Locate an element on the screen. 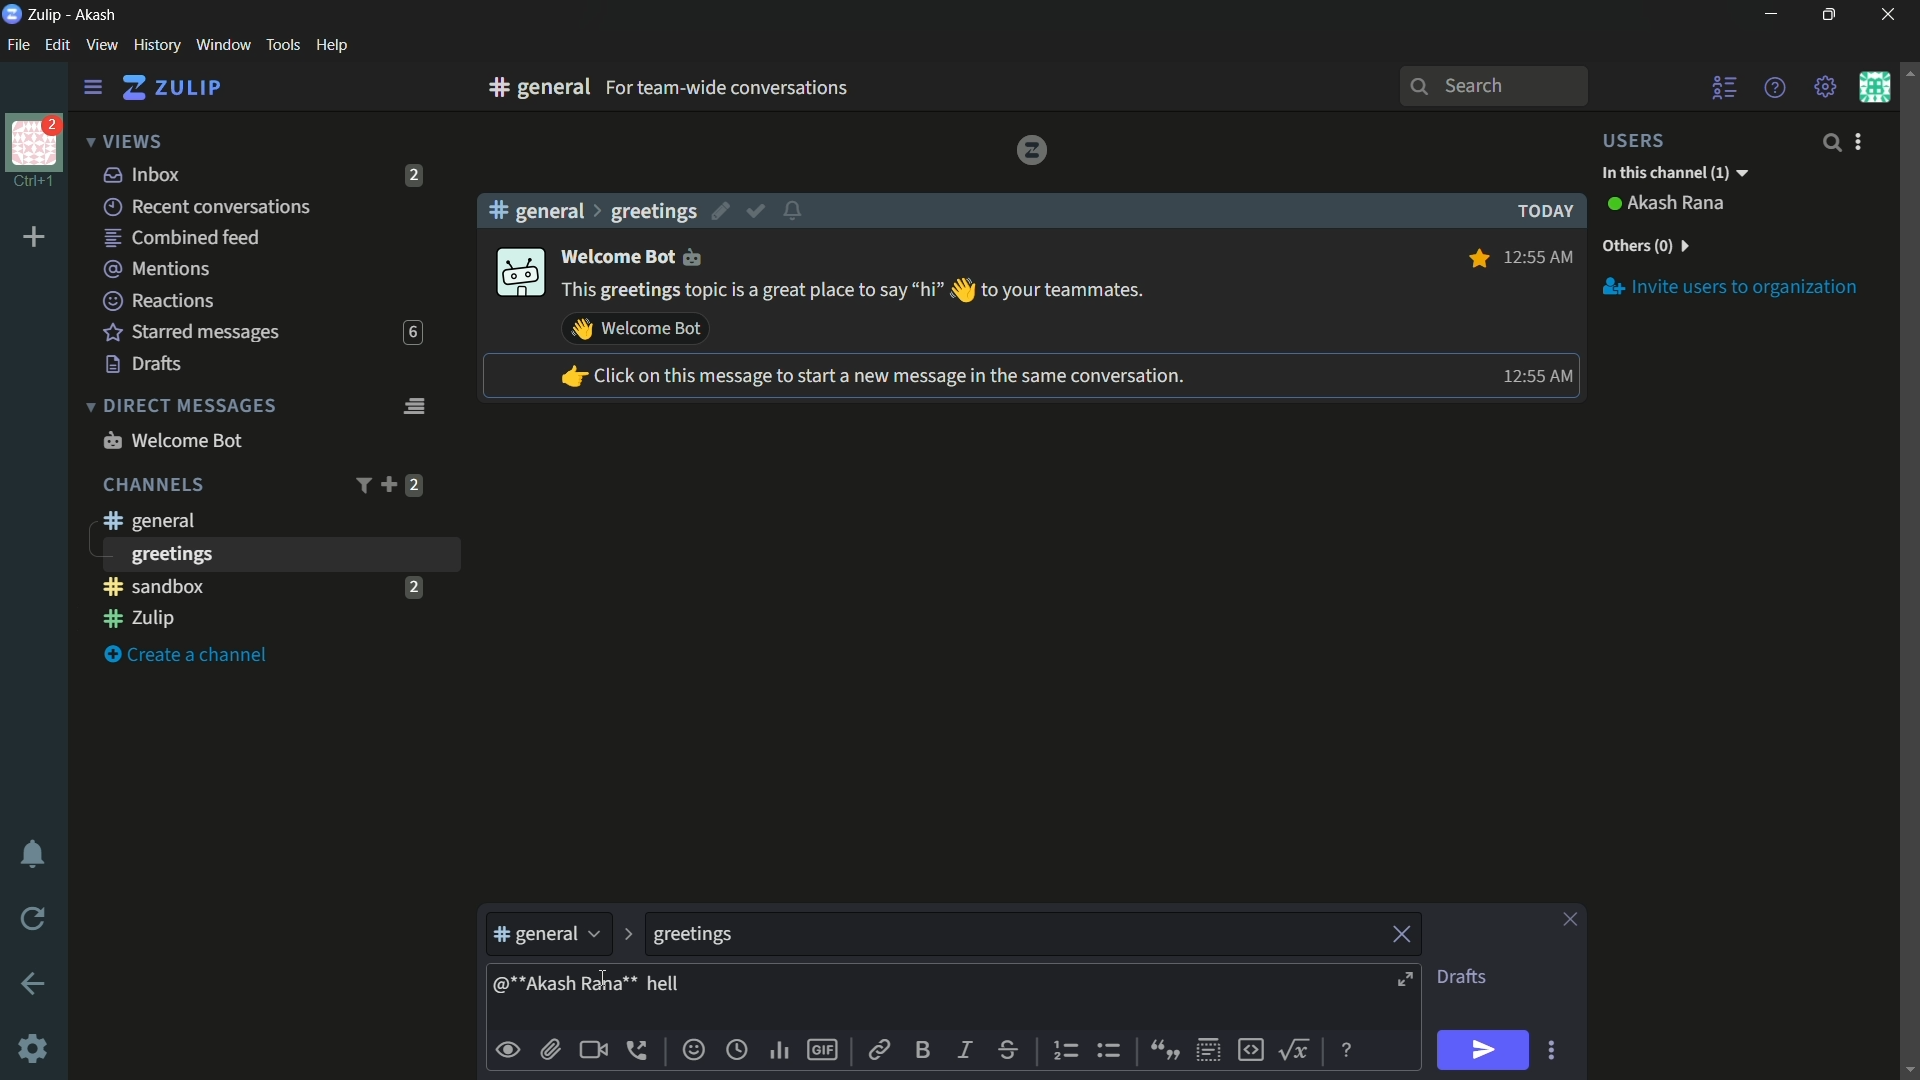  send is located at coordinates (1485, 1051).